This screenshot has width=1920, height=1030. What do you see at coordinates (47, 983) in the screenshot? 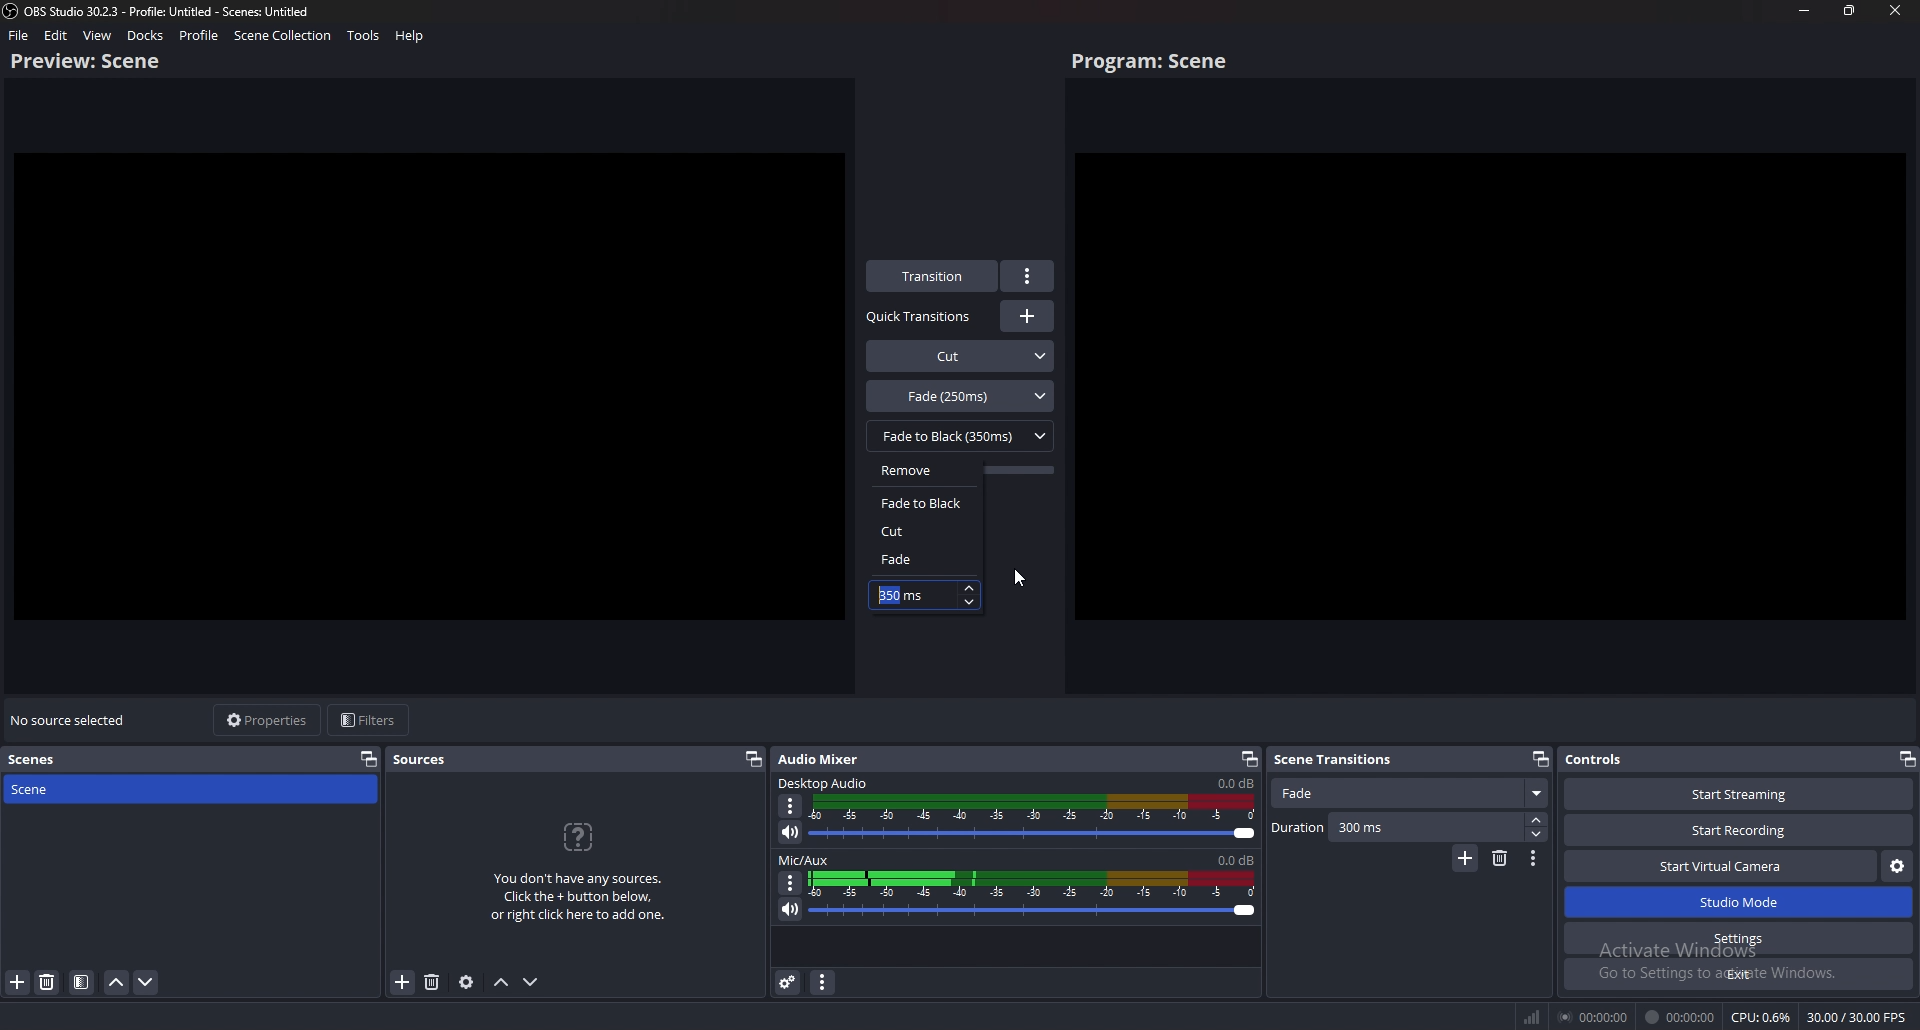
I see `delete source` at bounding box center [47, 983].